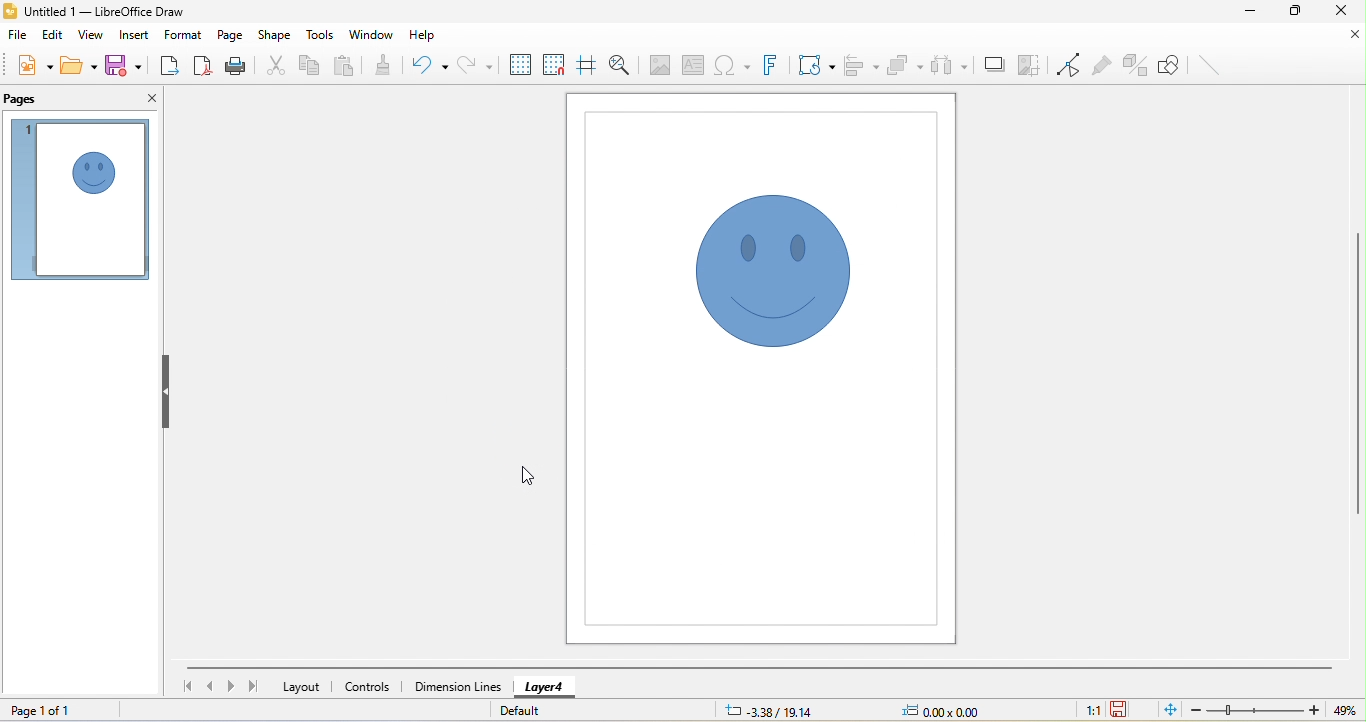  Describe the element at coordinates (1092, 711) in the screenshot. I see `1:1` at that location.